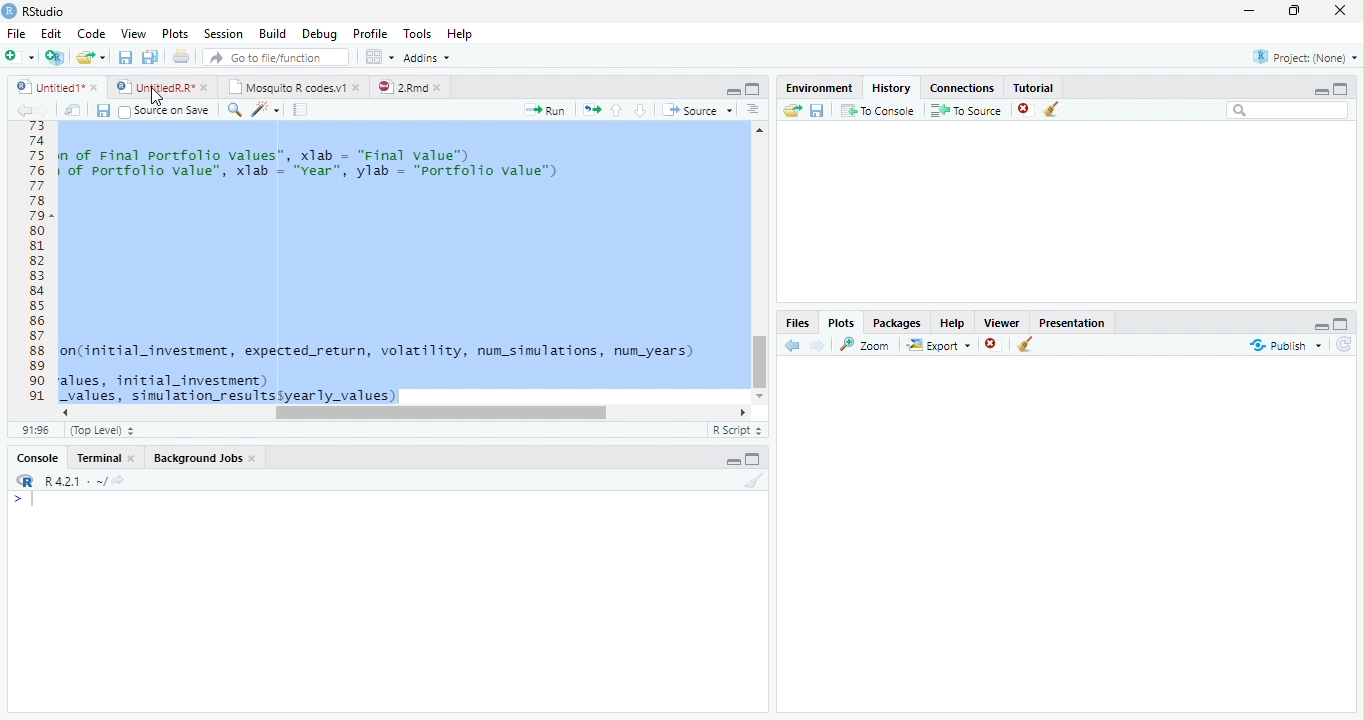  What do you see at coordinates (1342, 12) in the screenshot?
I see `Close` at bounding box center [1342, 12].